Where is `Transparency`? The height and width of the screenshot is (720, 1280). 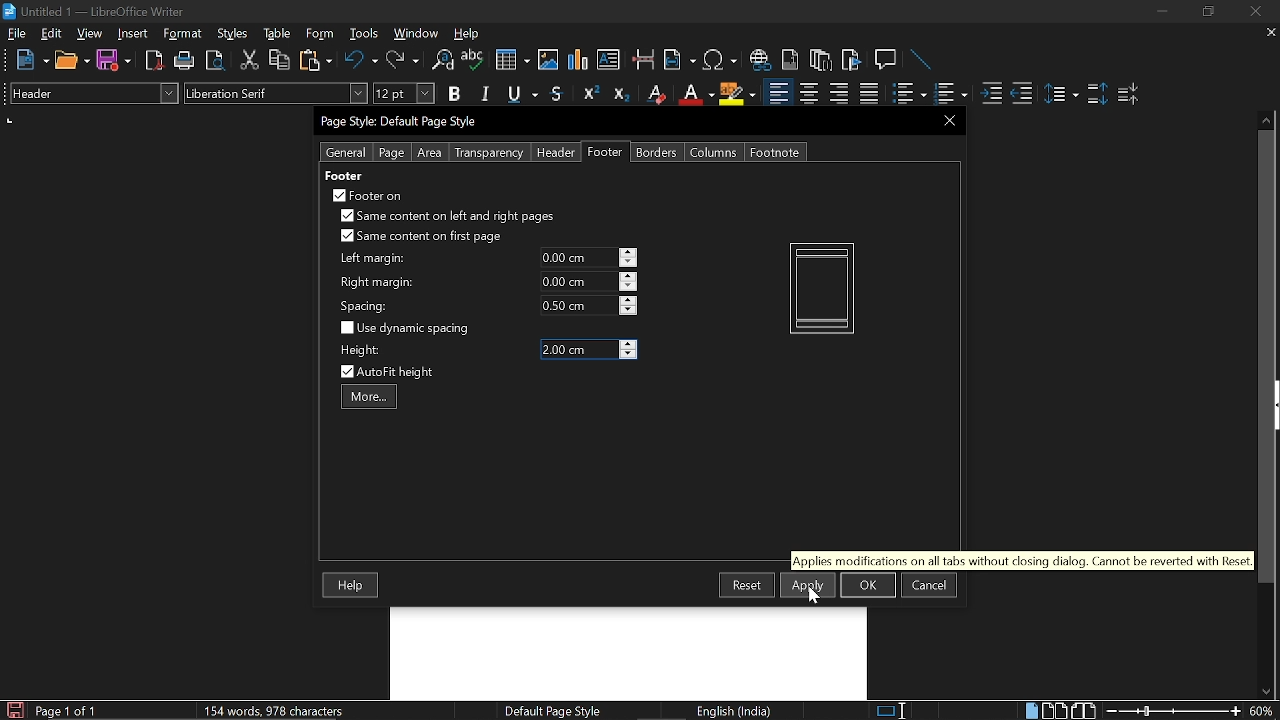
Transparency is located at coordinates (487, 153).